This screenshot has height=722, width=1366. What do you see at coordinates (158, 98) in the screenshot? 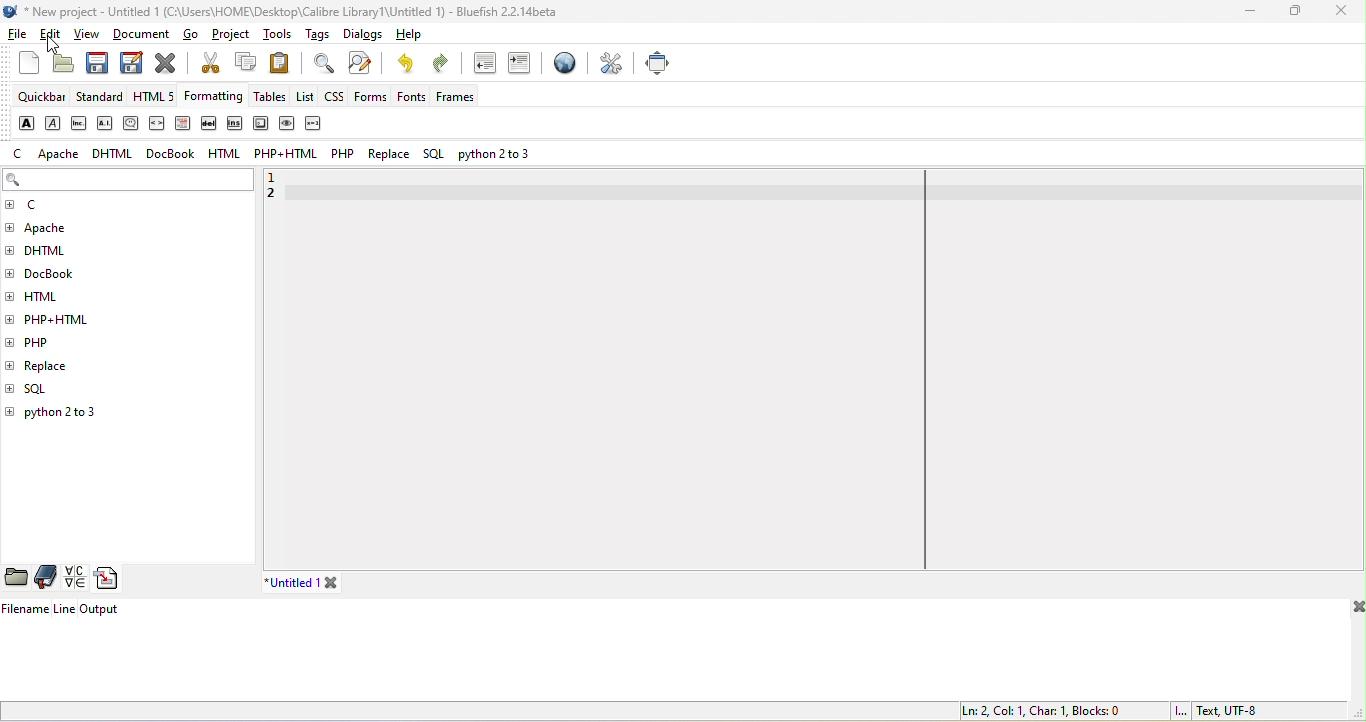
I see `html 5` at bounding box center [158, 98].